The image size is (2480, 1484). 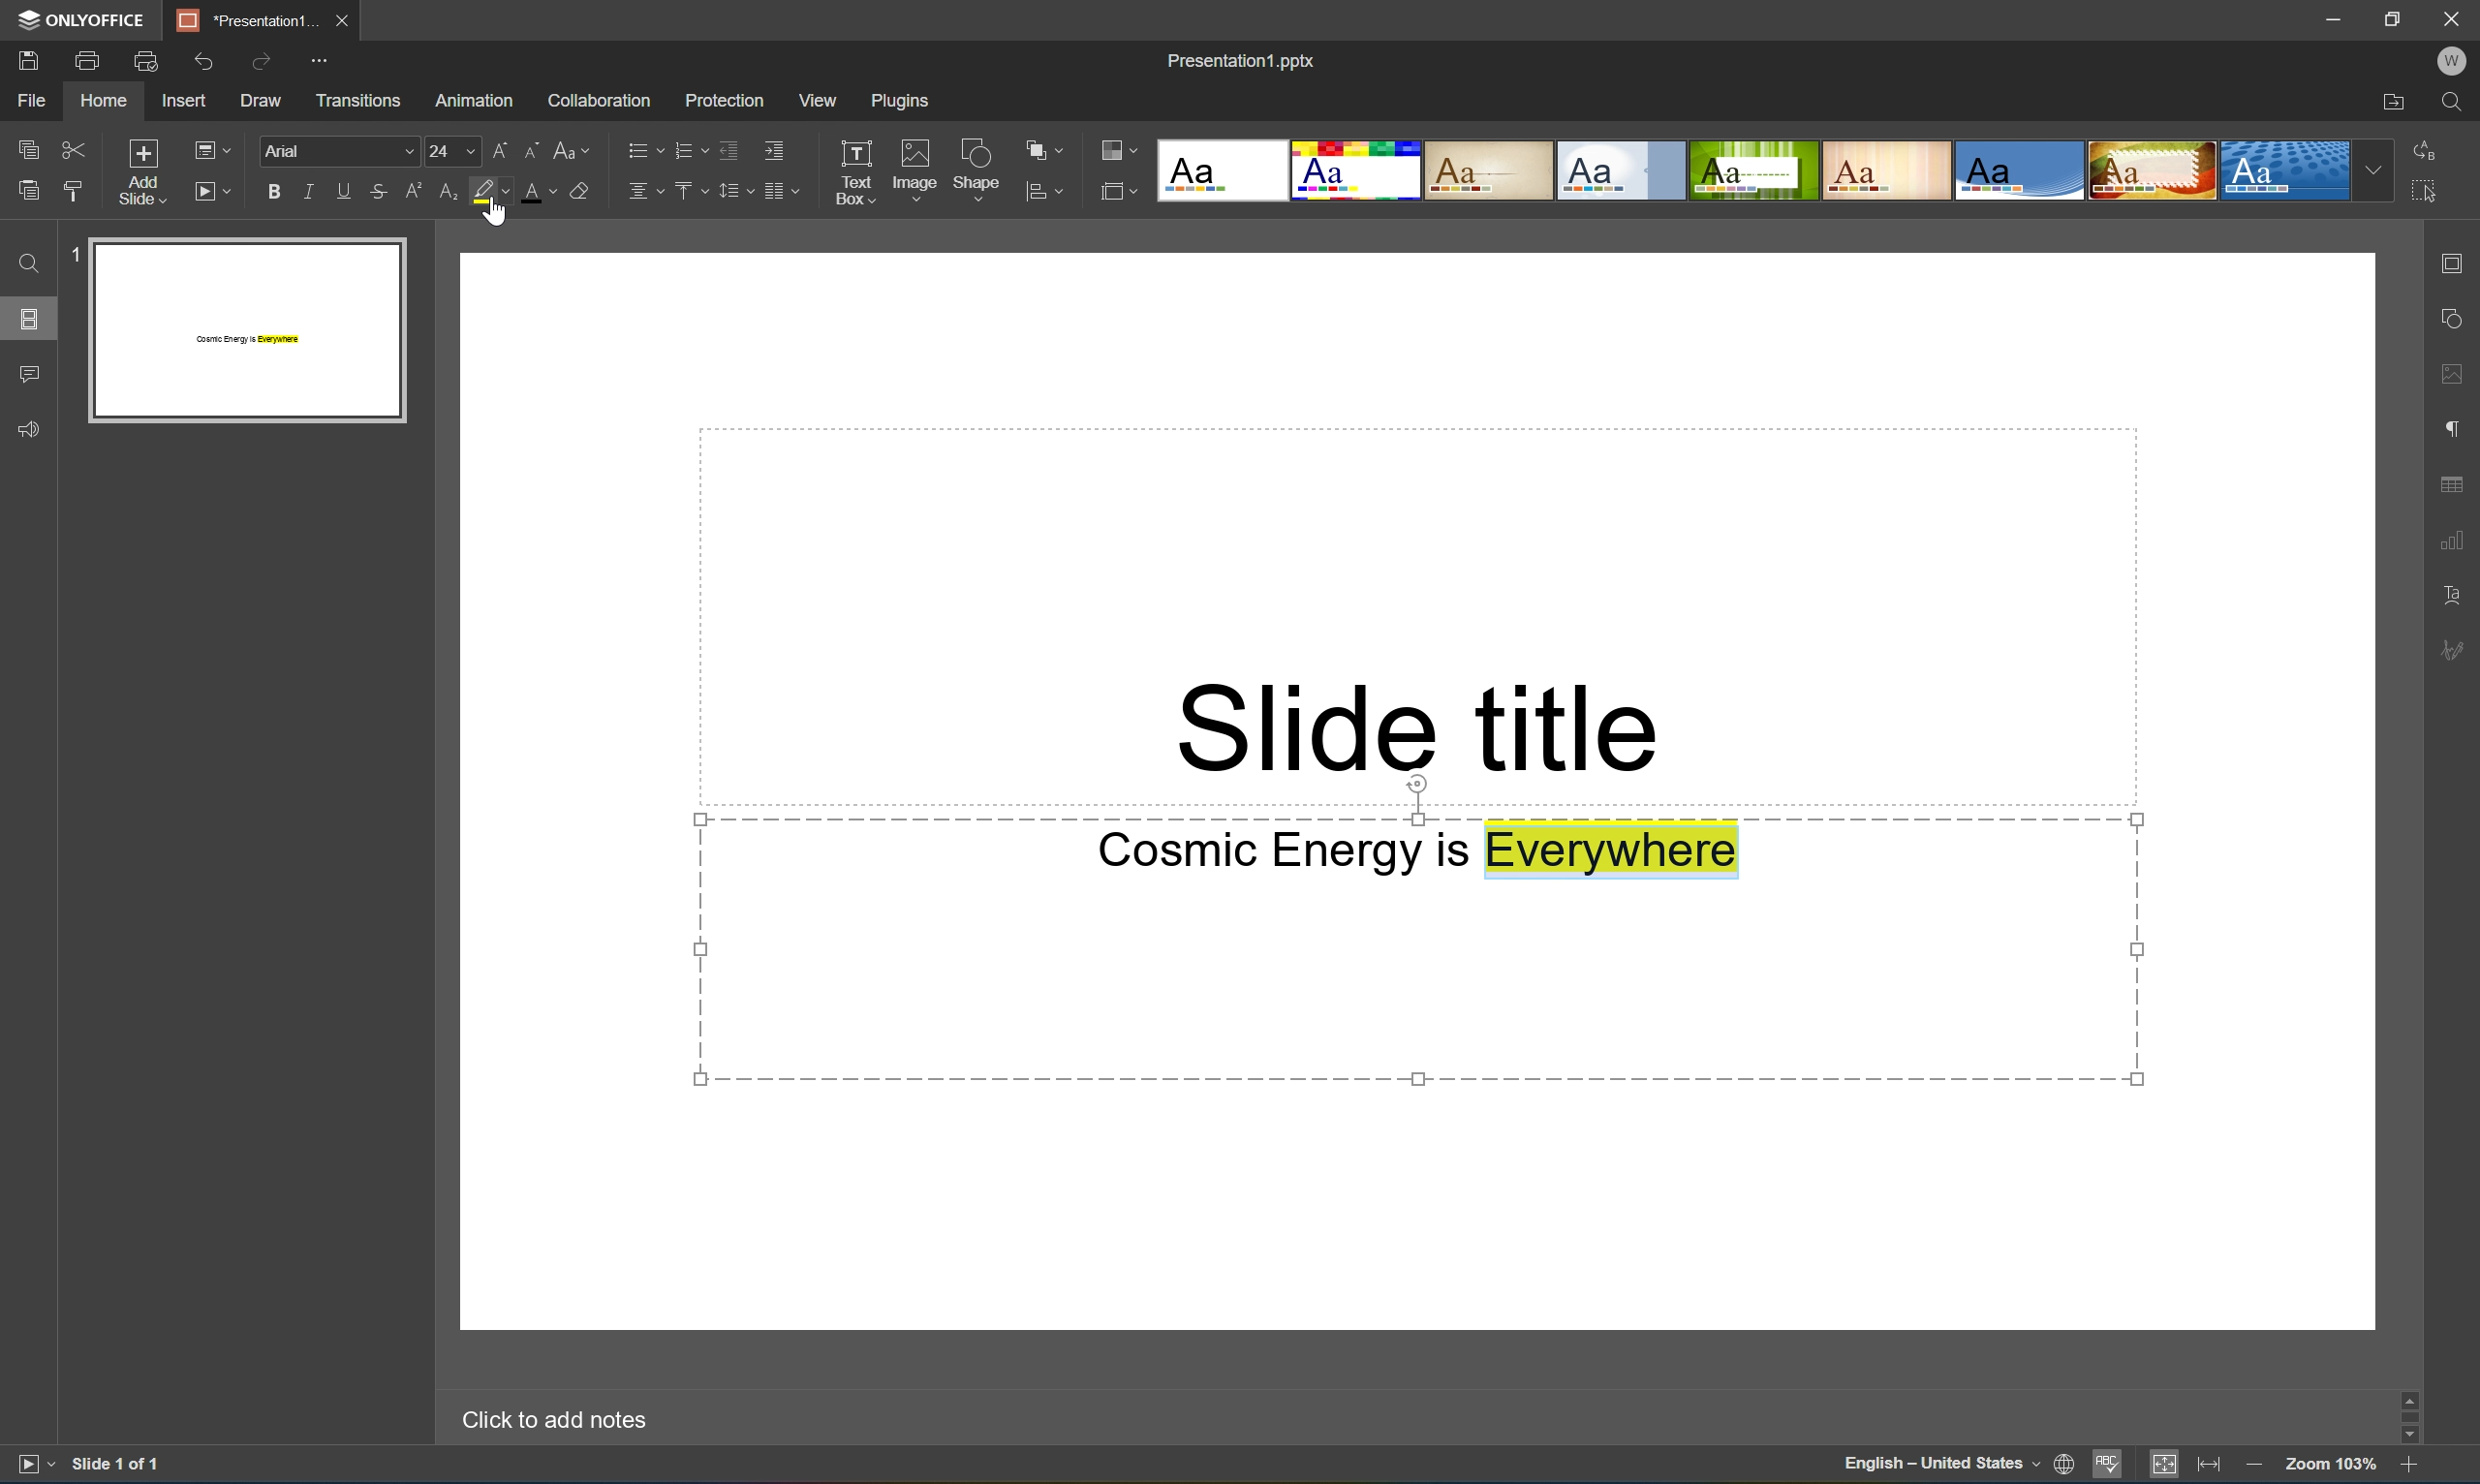 What do you see at coordinates (332, 154) in the screenshot?
I see `font` at bounding box center [332, 154].